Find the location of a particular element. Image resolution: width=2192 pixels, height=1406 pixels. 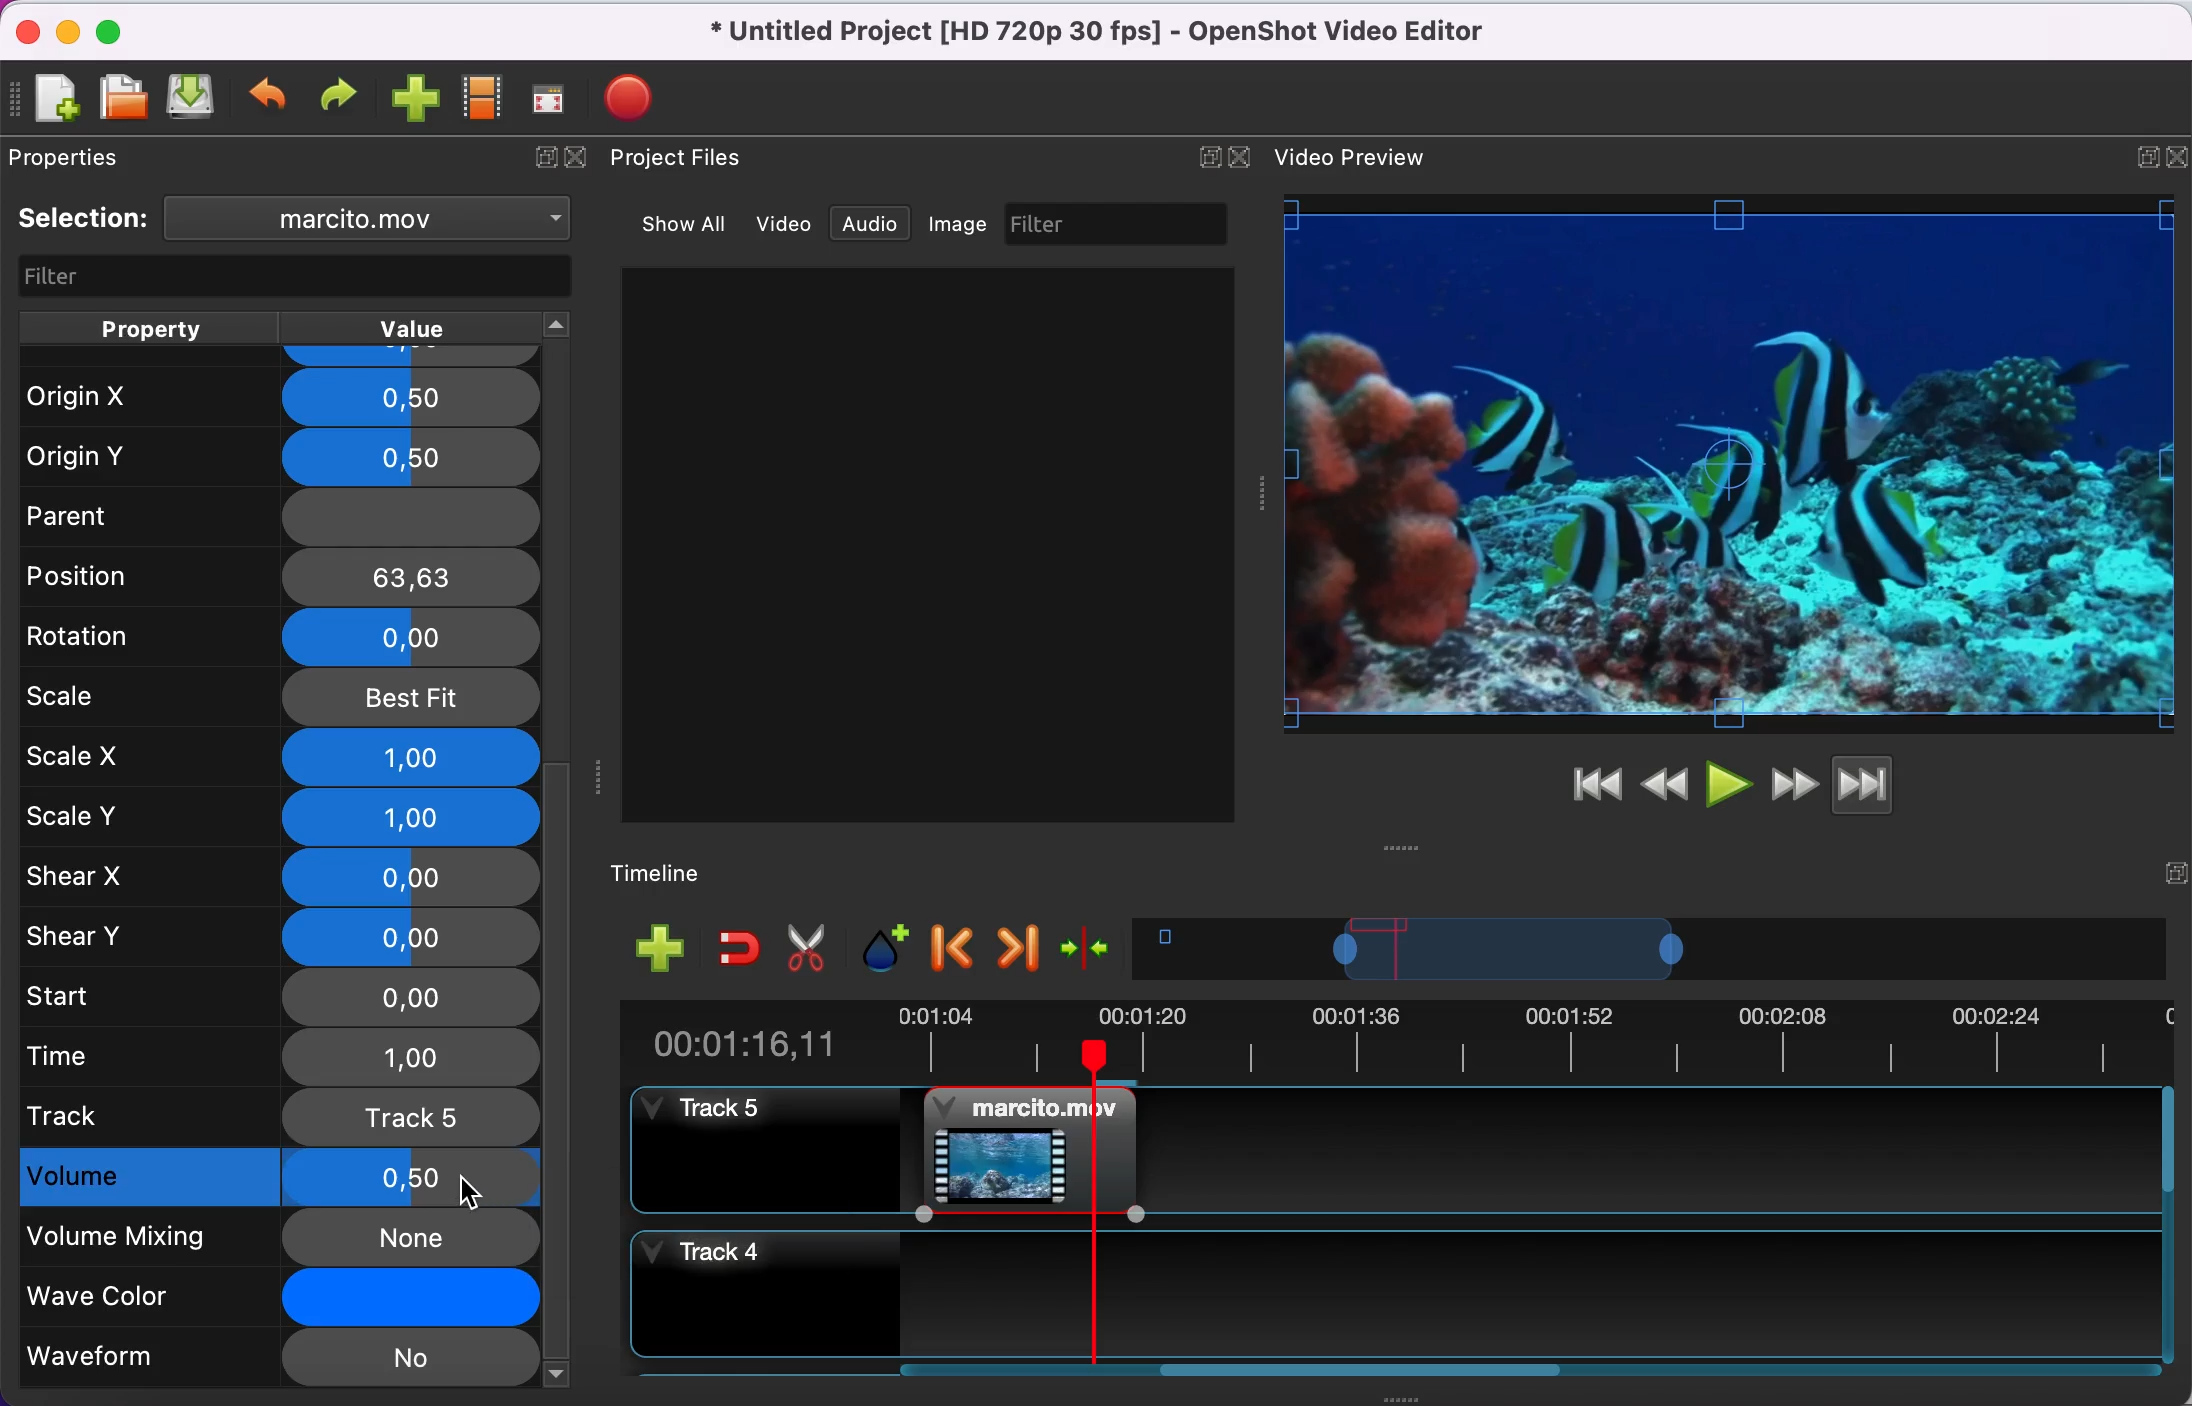

maximize is located at coordinates (121, 29).